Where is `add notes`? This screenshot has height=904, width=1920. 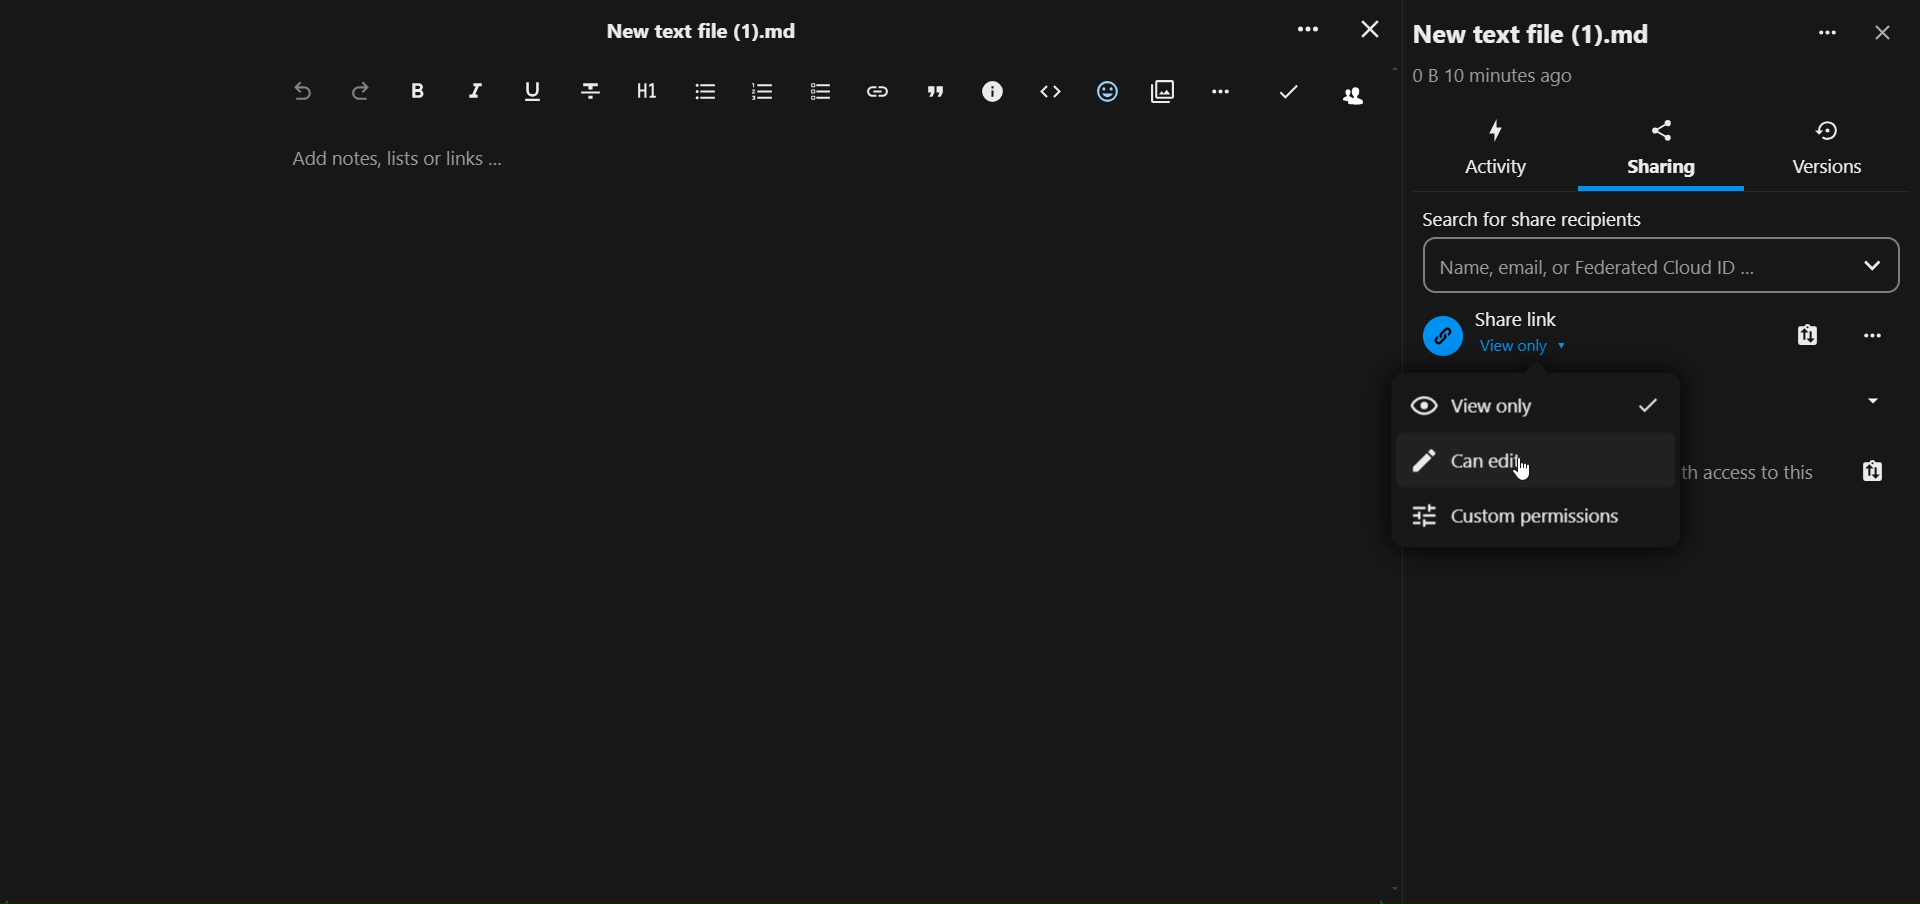 add notes is located at coordinates (419, 158).